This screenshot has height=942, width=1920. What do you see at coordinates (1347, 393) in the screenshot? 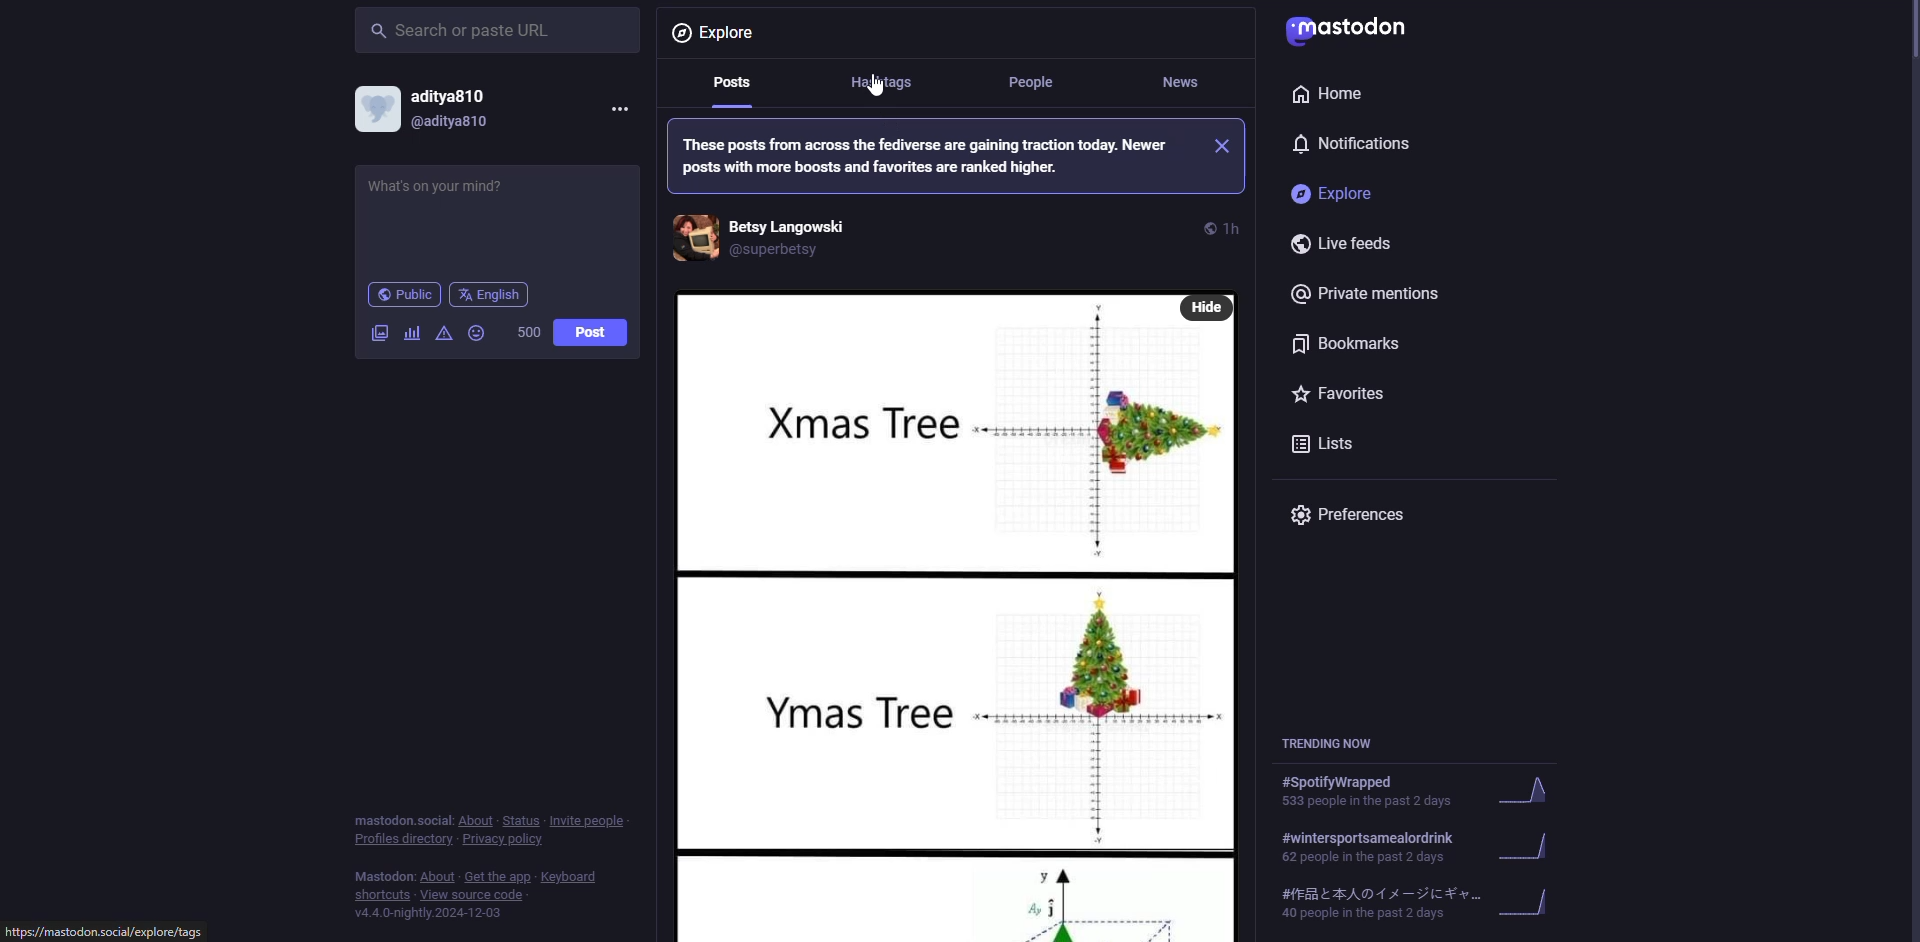
I see `favorites` at bounding box center [1347, 393].